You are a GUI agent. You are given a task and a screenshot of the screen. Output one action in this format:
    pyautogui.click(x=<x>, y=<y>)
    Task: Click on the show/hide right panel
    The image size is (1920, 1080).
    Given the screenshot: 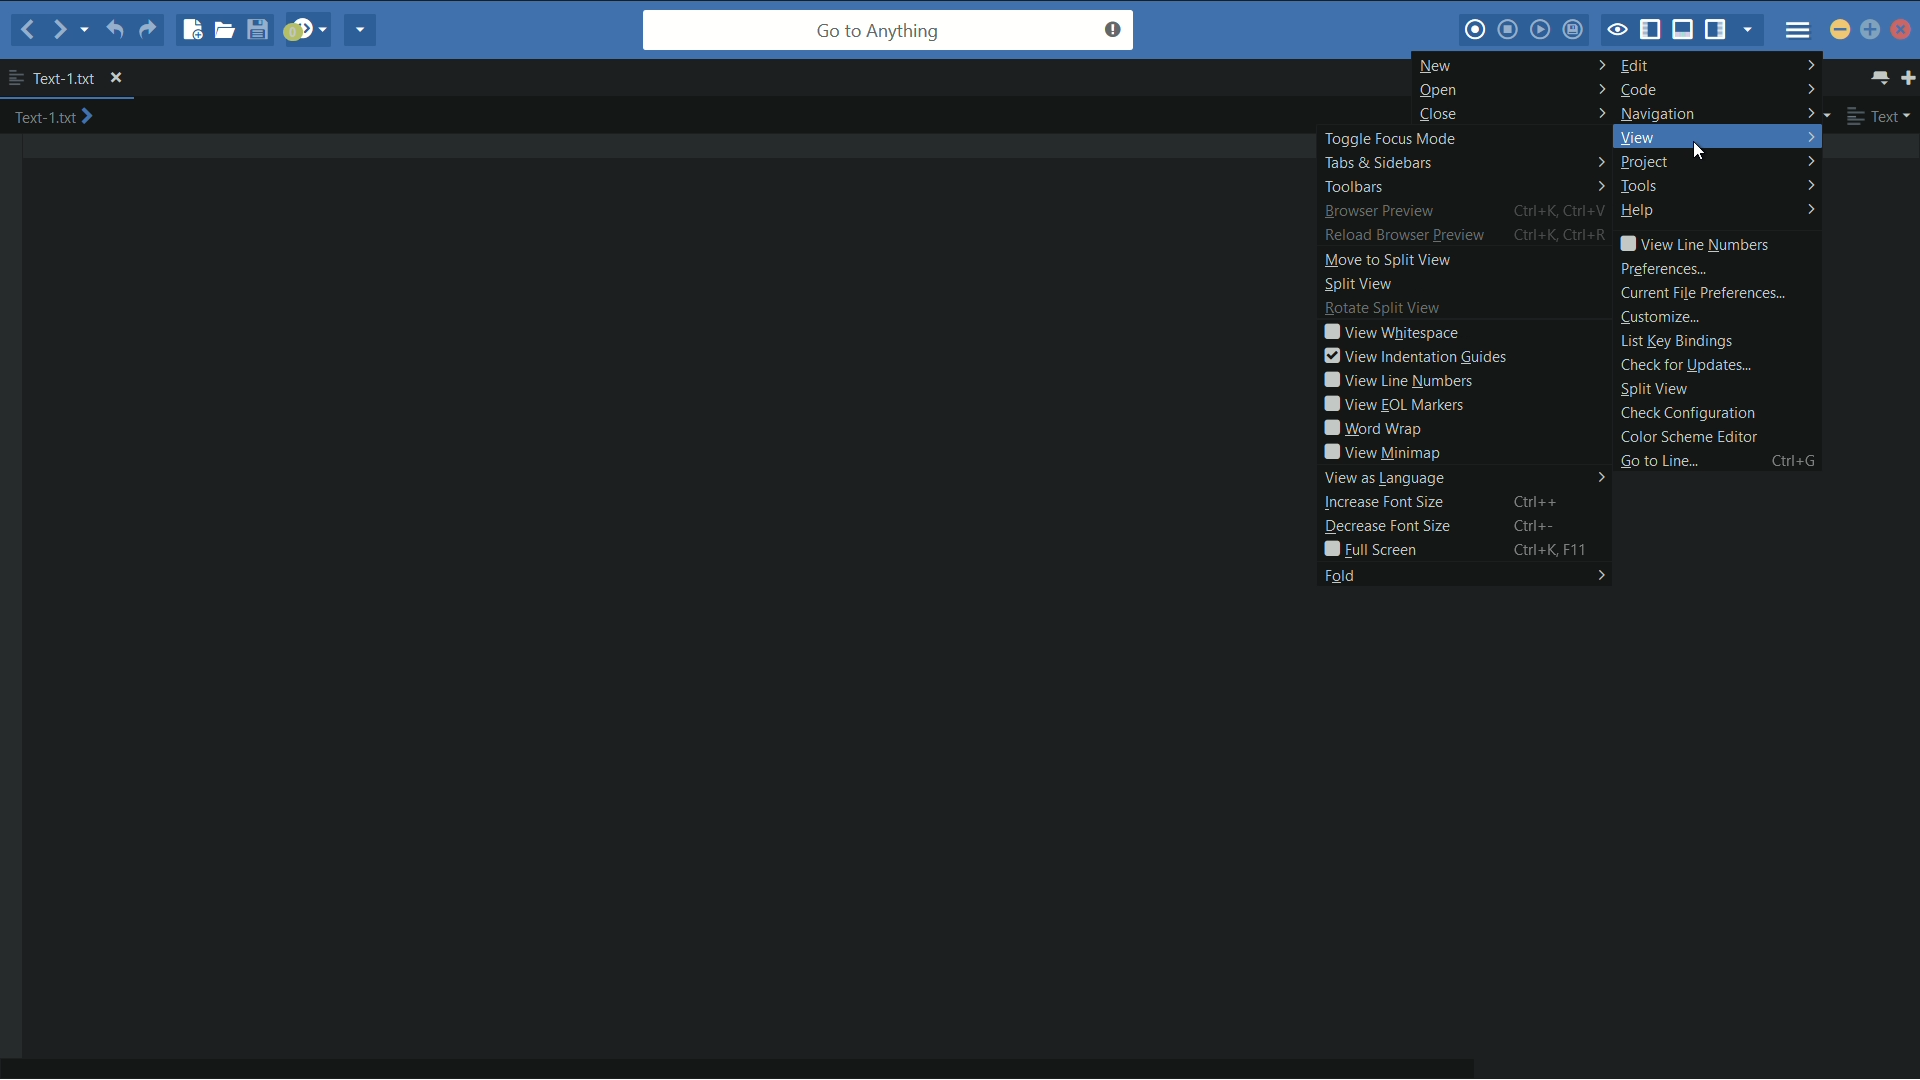 What is the action you would take?
    pyautogui.click(x=1717, y=32)
    